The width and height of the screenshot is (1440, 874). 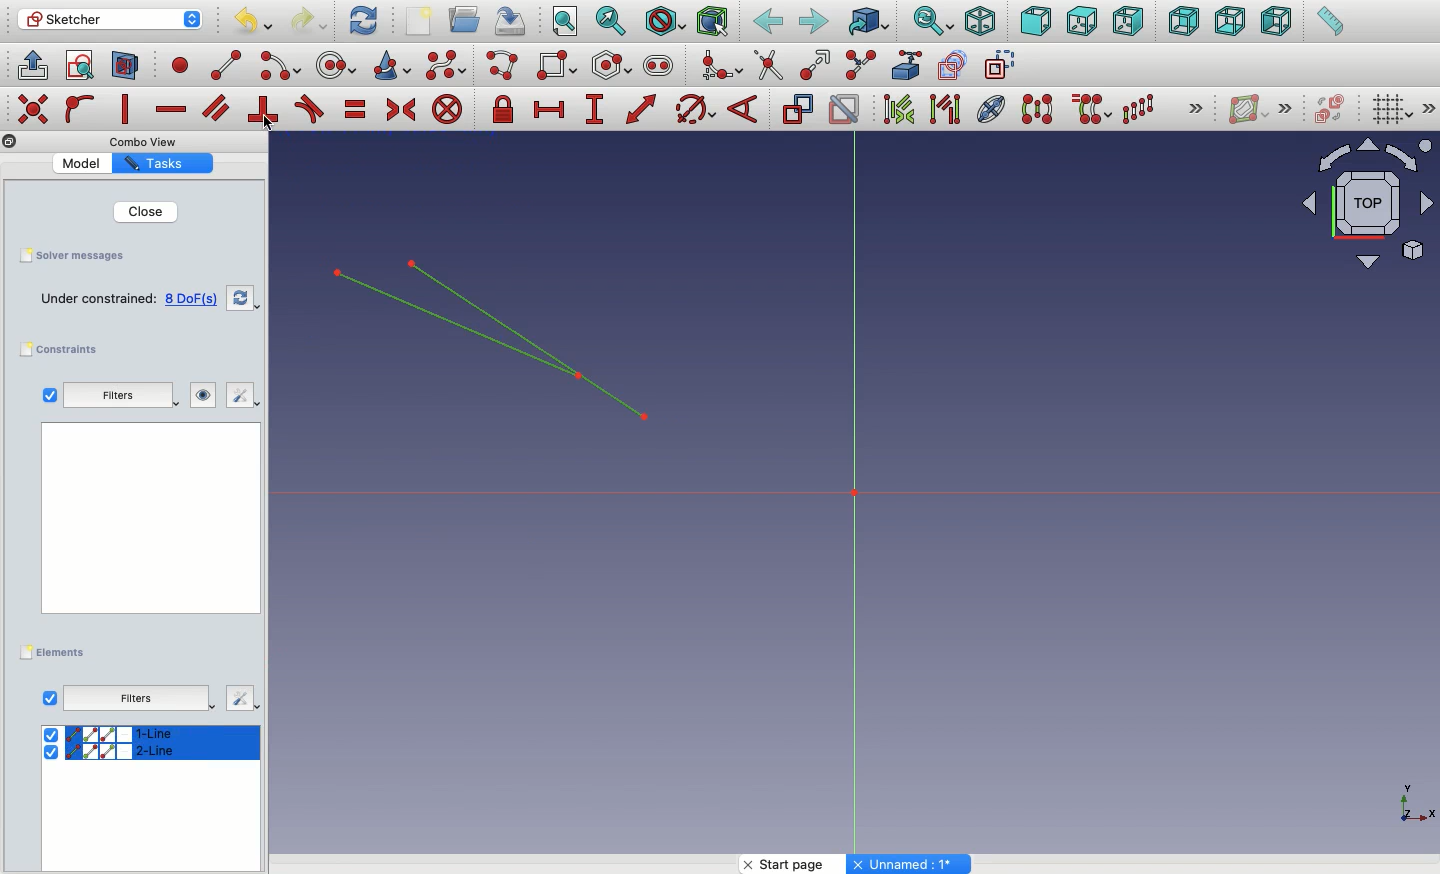 What do you see at coordinates (720, 66) in the screenshot?
I see `Create fillet` at bounding box center [720, 66].